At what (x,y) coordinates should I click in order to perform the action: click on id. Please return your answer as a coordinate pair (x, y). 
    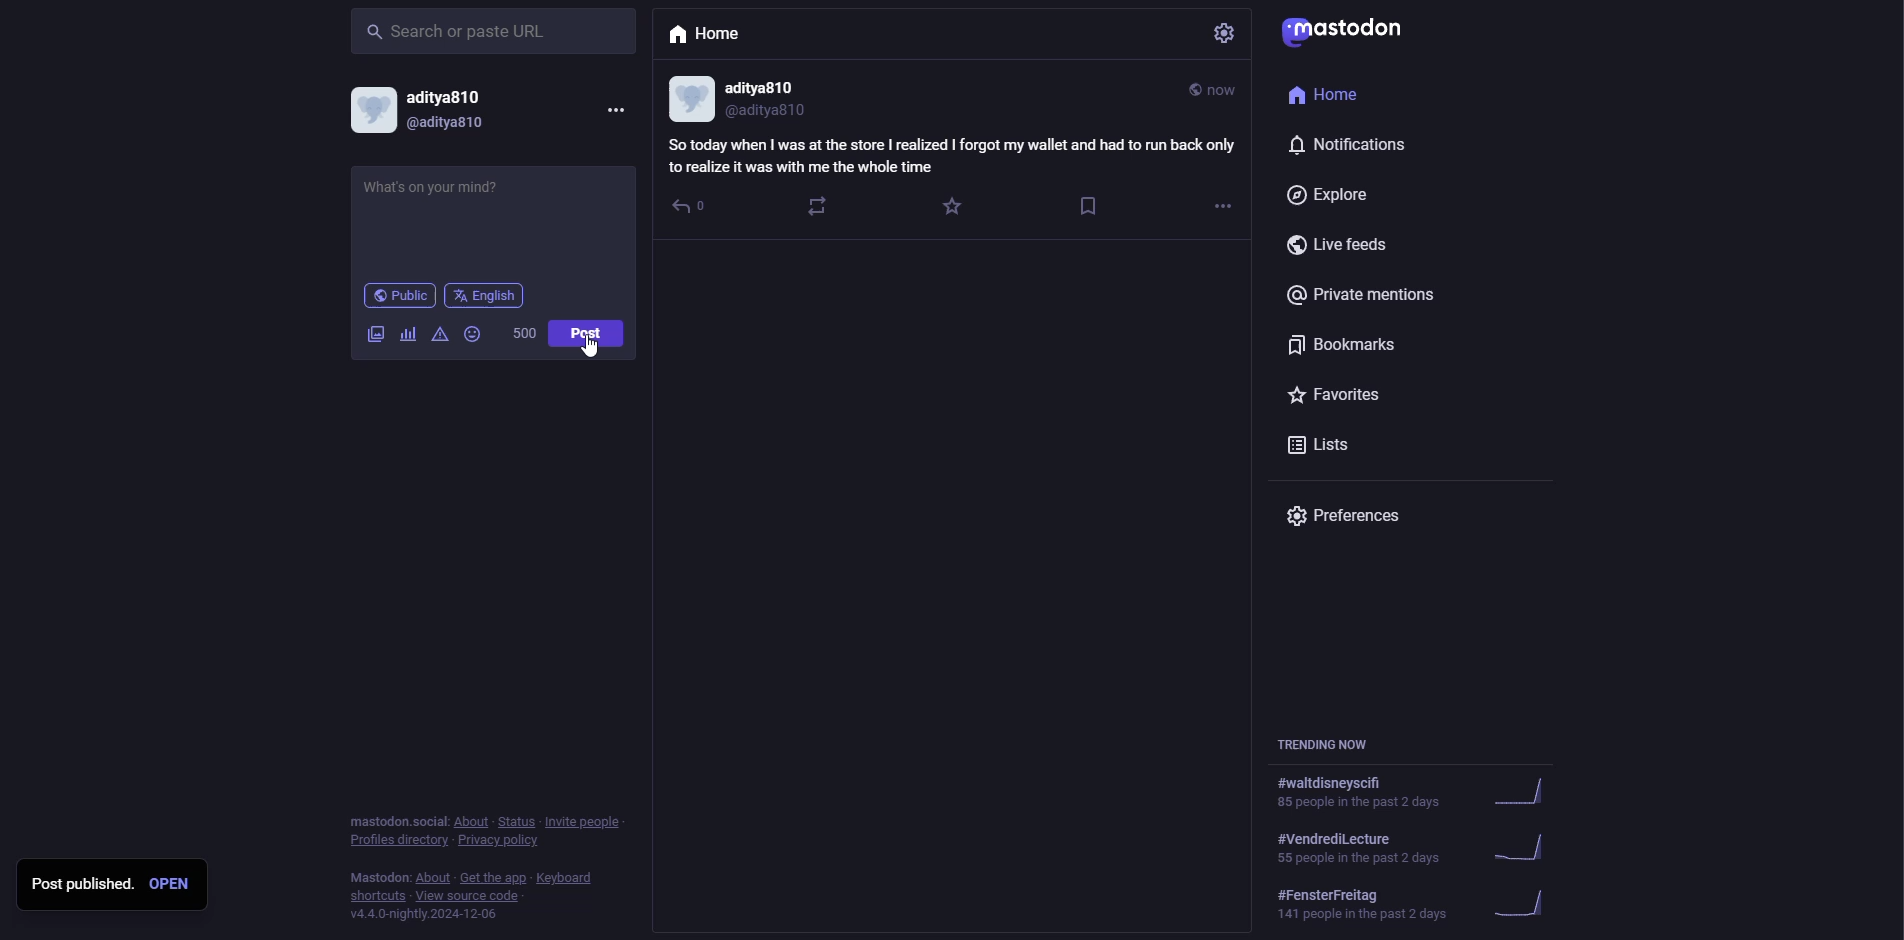
    Looking at the image, I should click on (748, 97).